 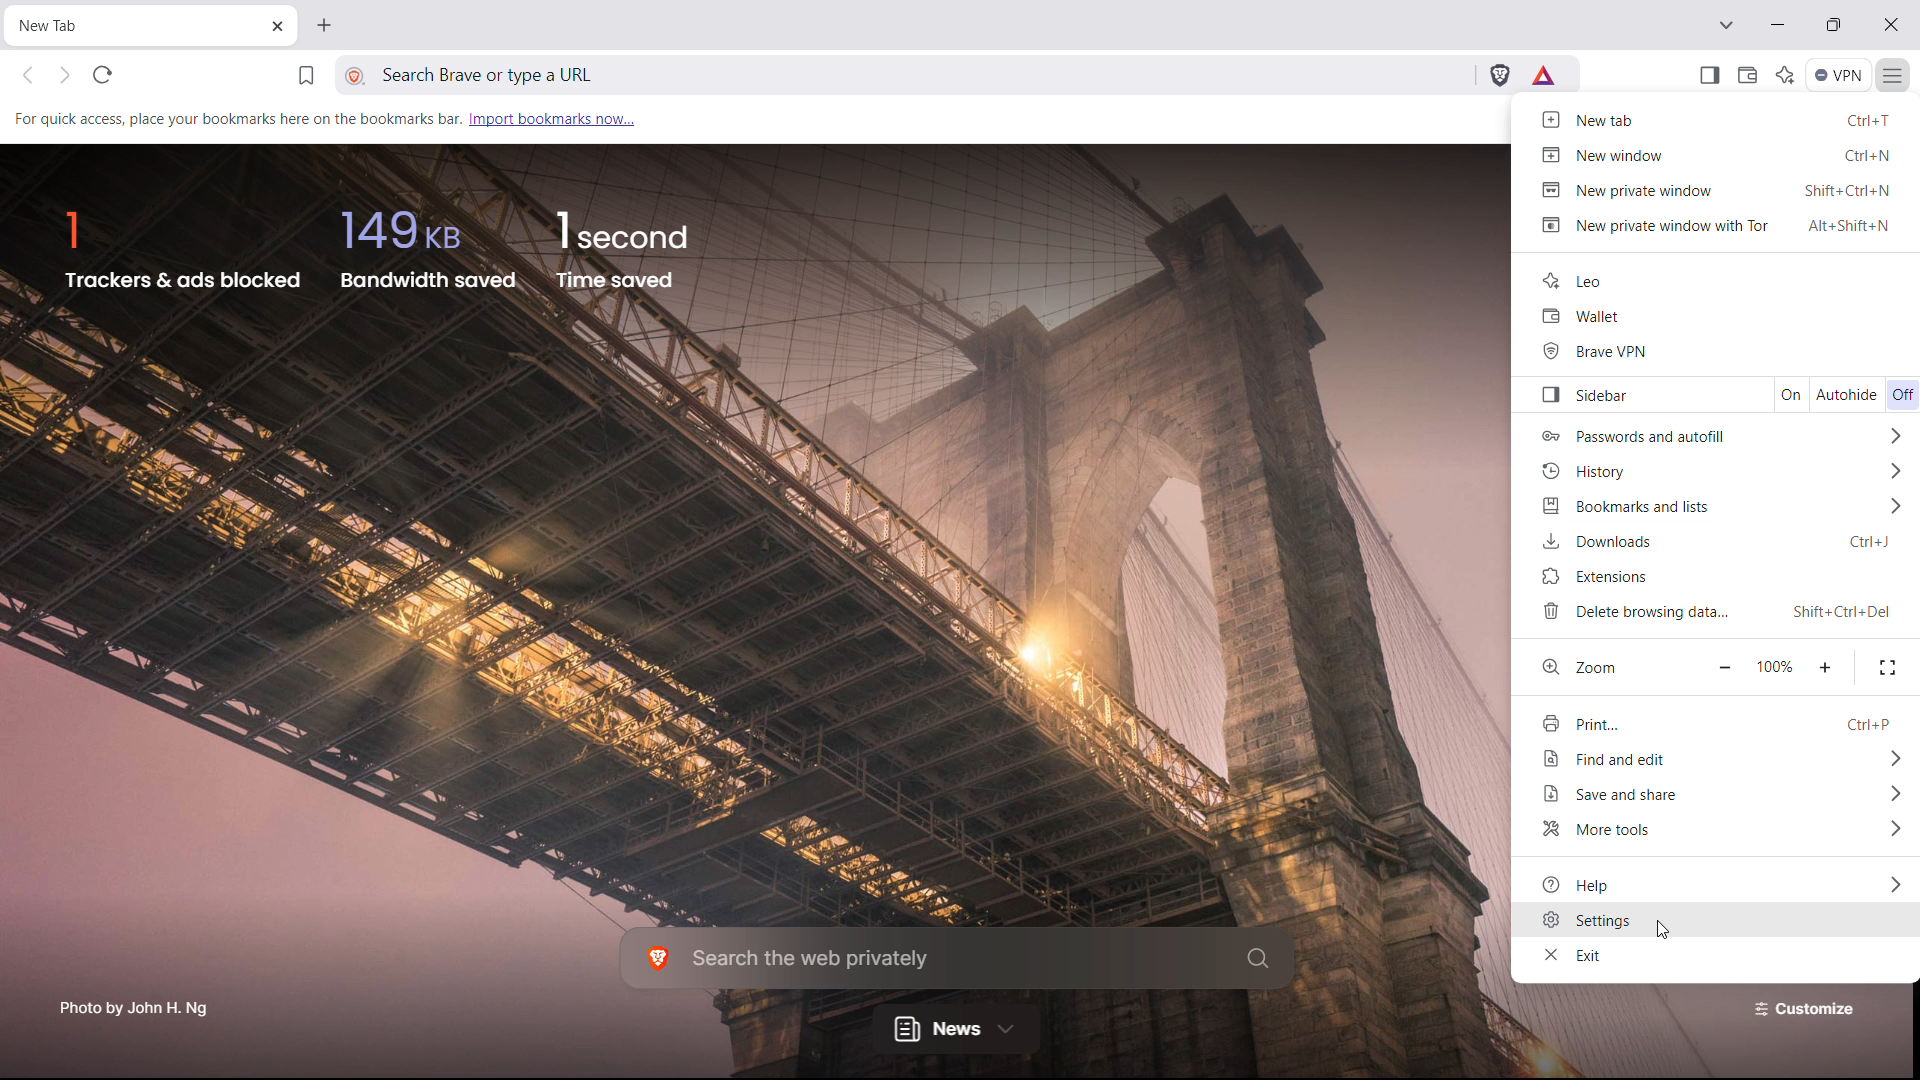 What do you see at coordinates (1546, 76) in the screenshot?
I see `earn tokens` at bounding box center [1546, 76].